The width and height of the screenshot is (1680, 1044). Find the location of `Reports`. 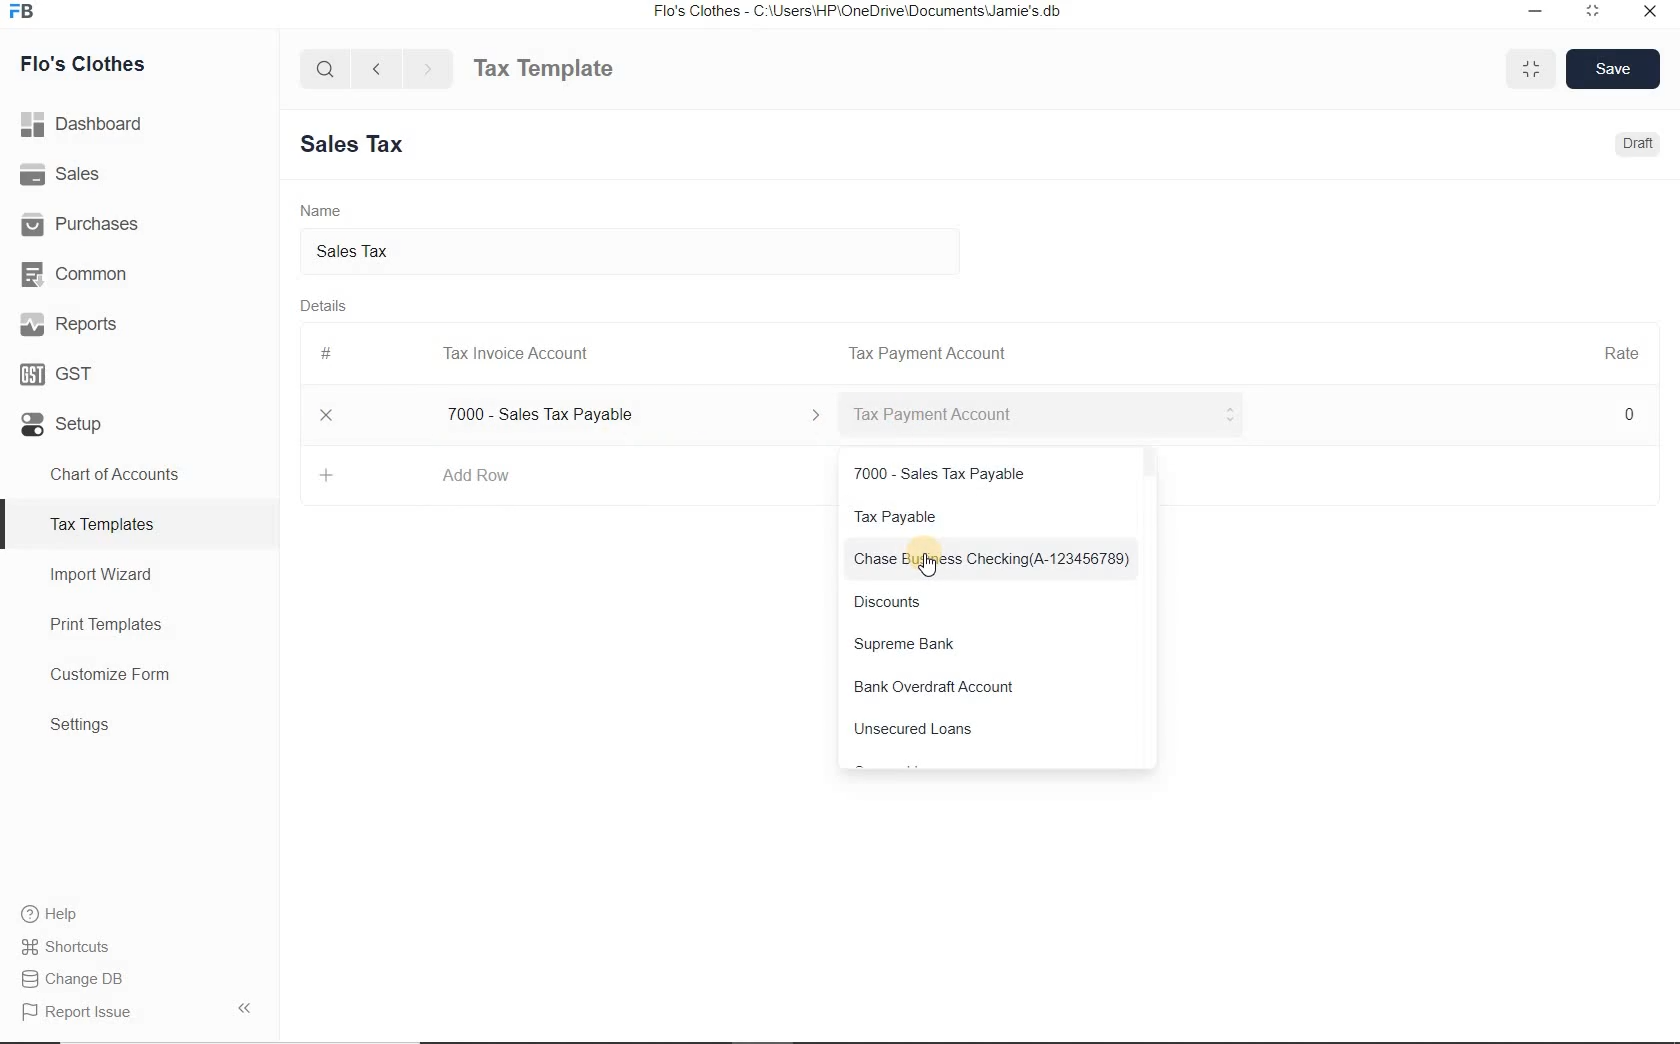

Reports is located at coordinates (139, 322).